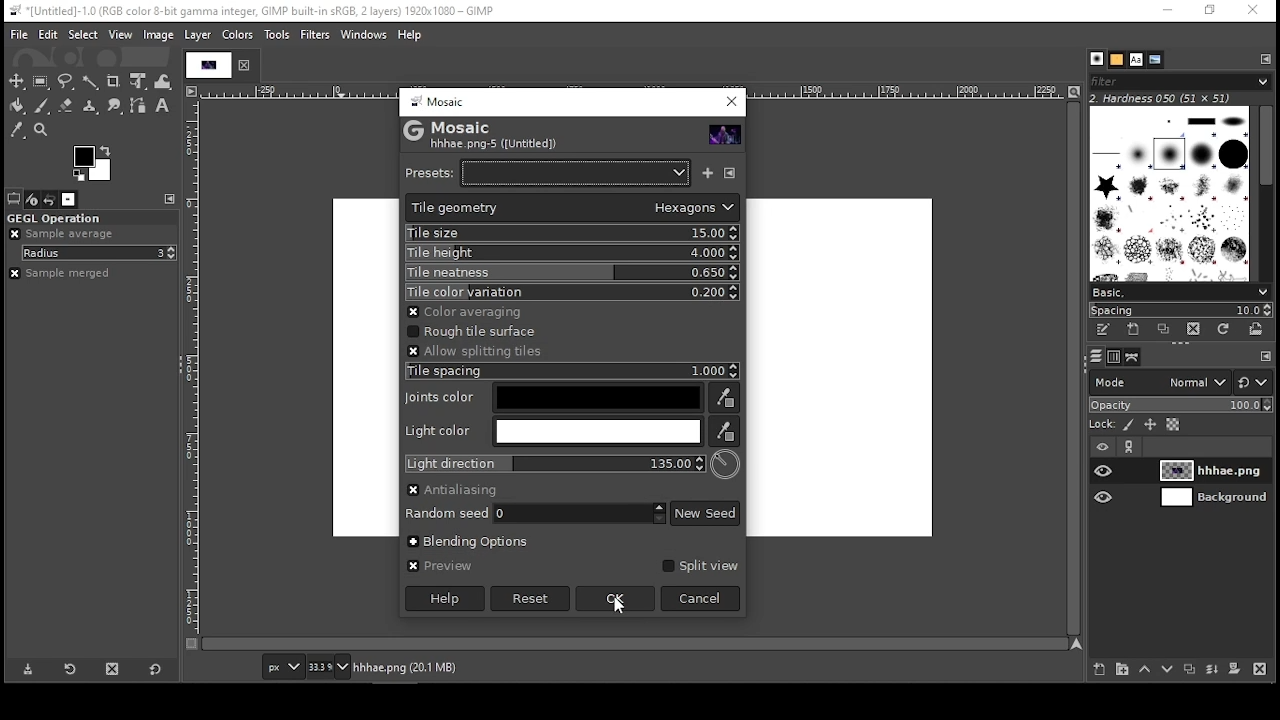 This screenshot has width=1280, height=720. Describe the element at coordinates (1098, 447) in the screenshot. I see `layer visibility` at that location.